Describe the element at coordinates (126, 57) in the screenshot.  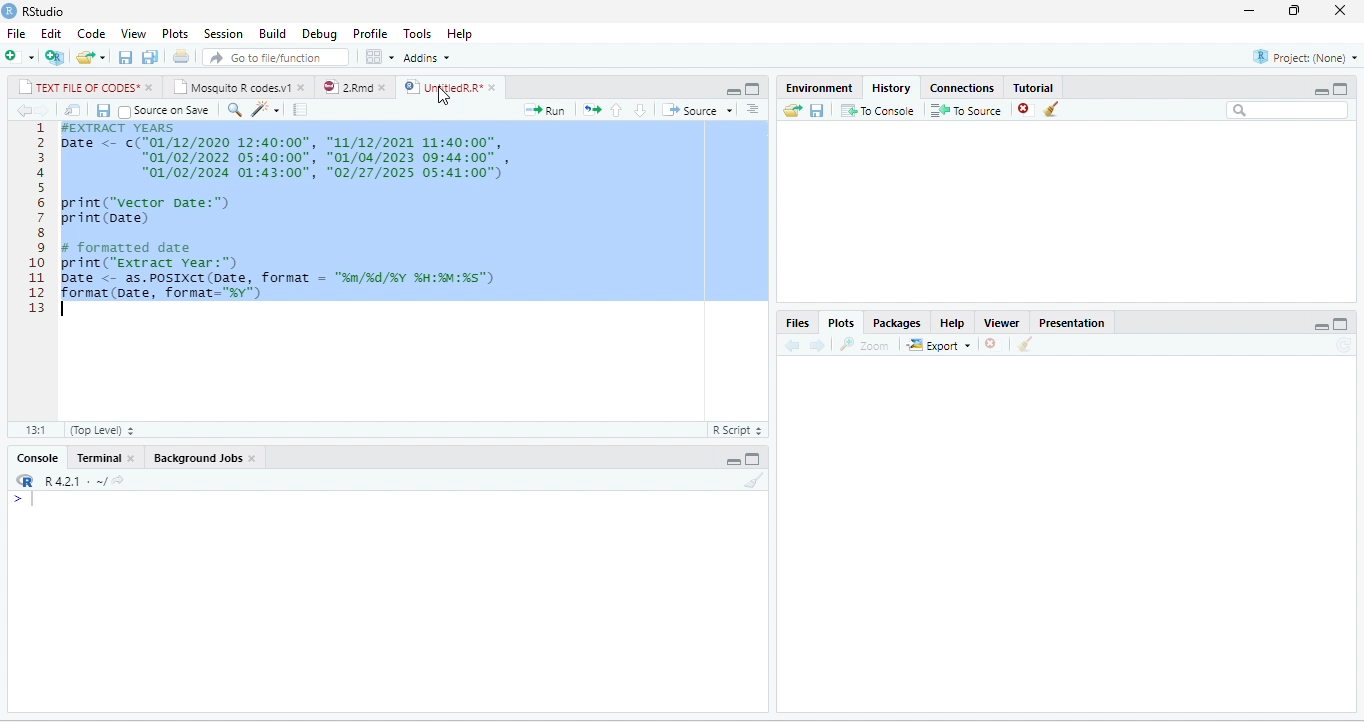
I see `save` at that location.